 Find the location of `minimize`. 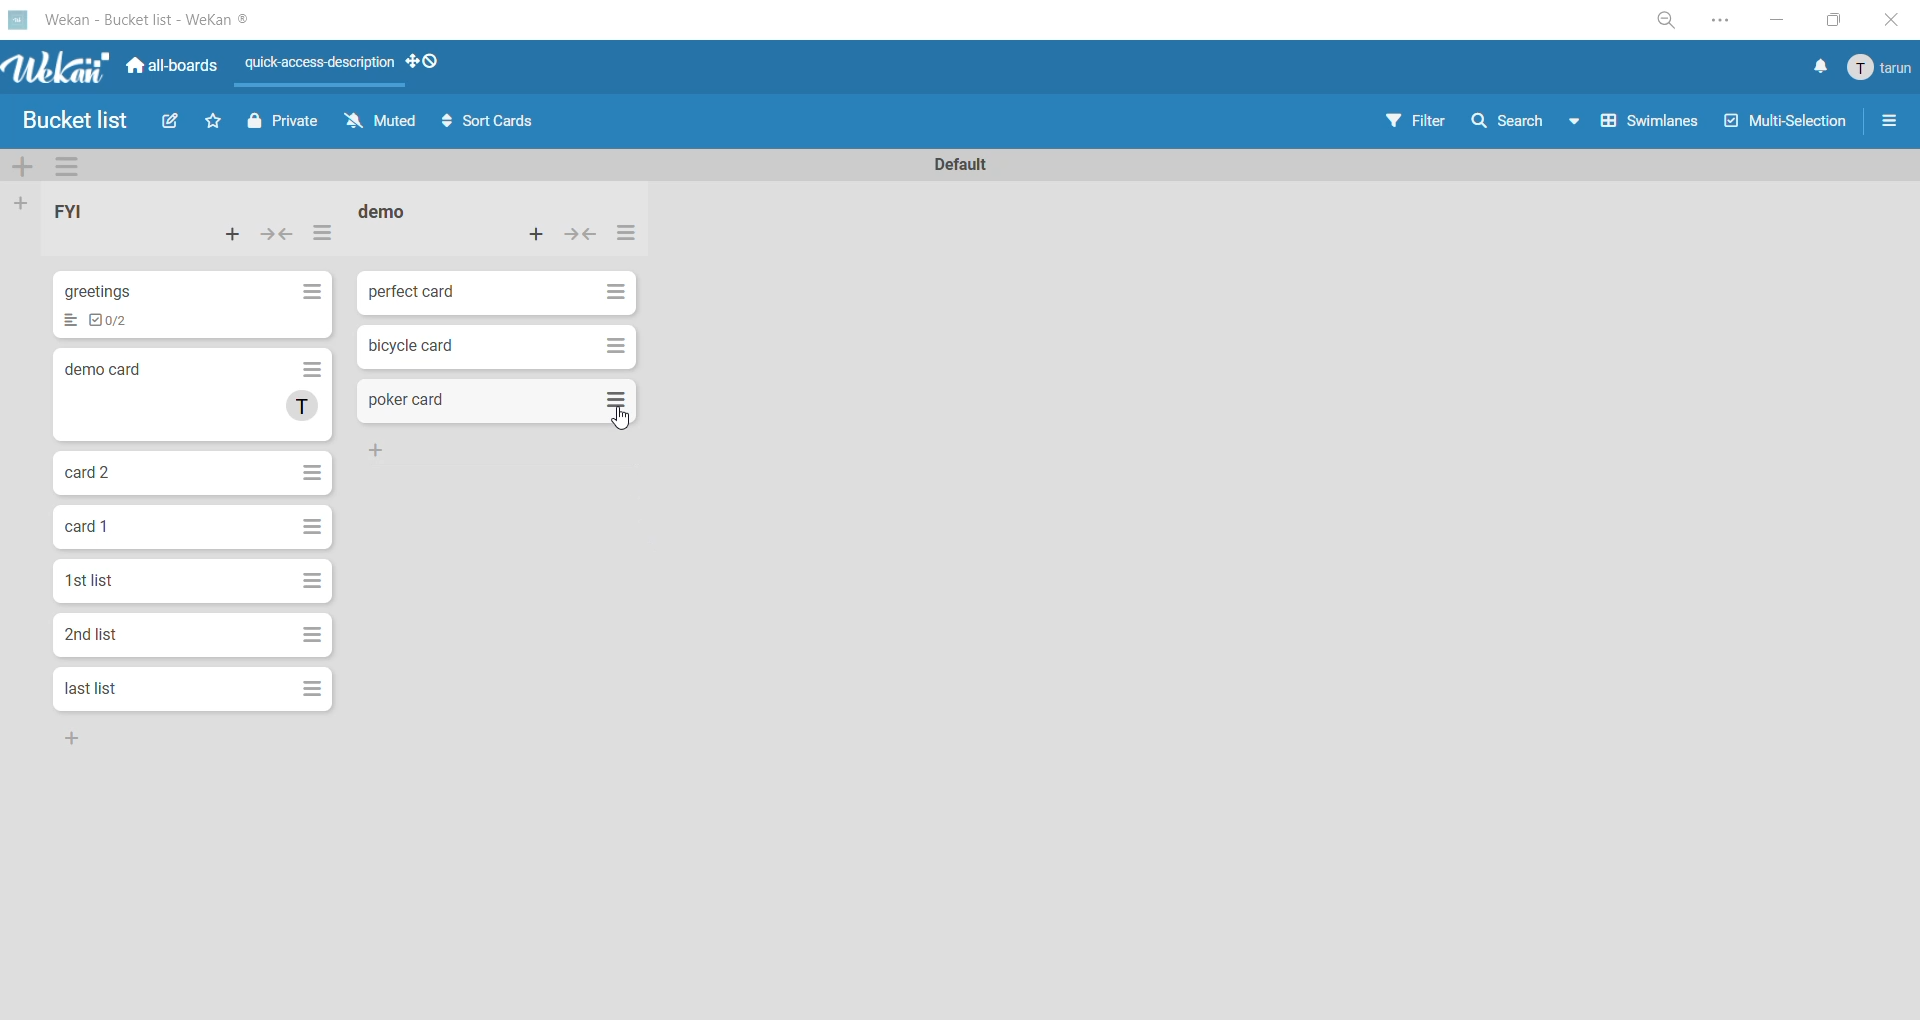

minimize is located at coordinates (1771, 20).